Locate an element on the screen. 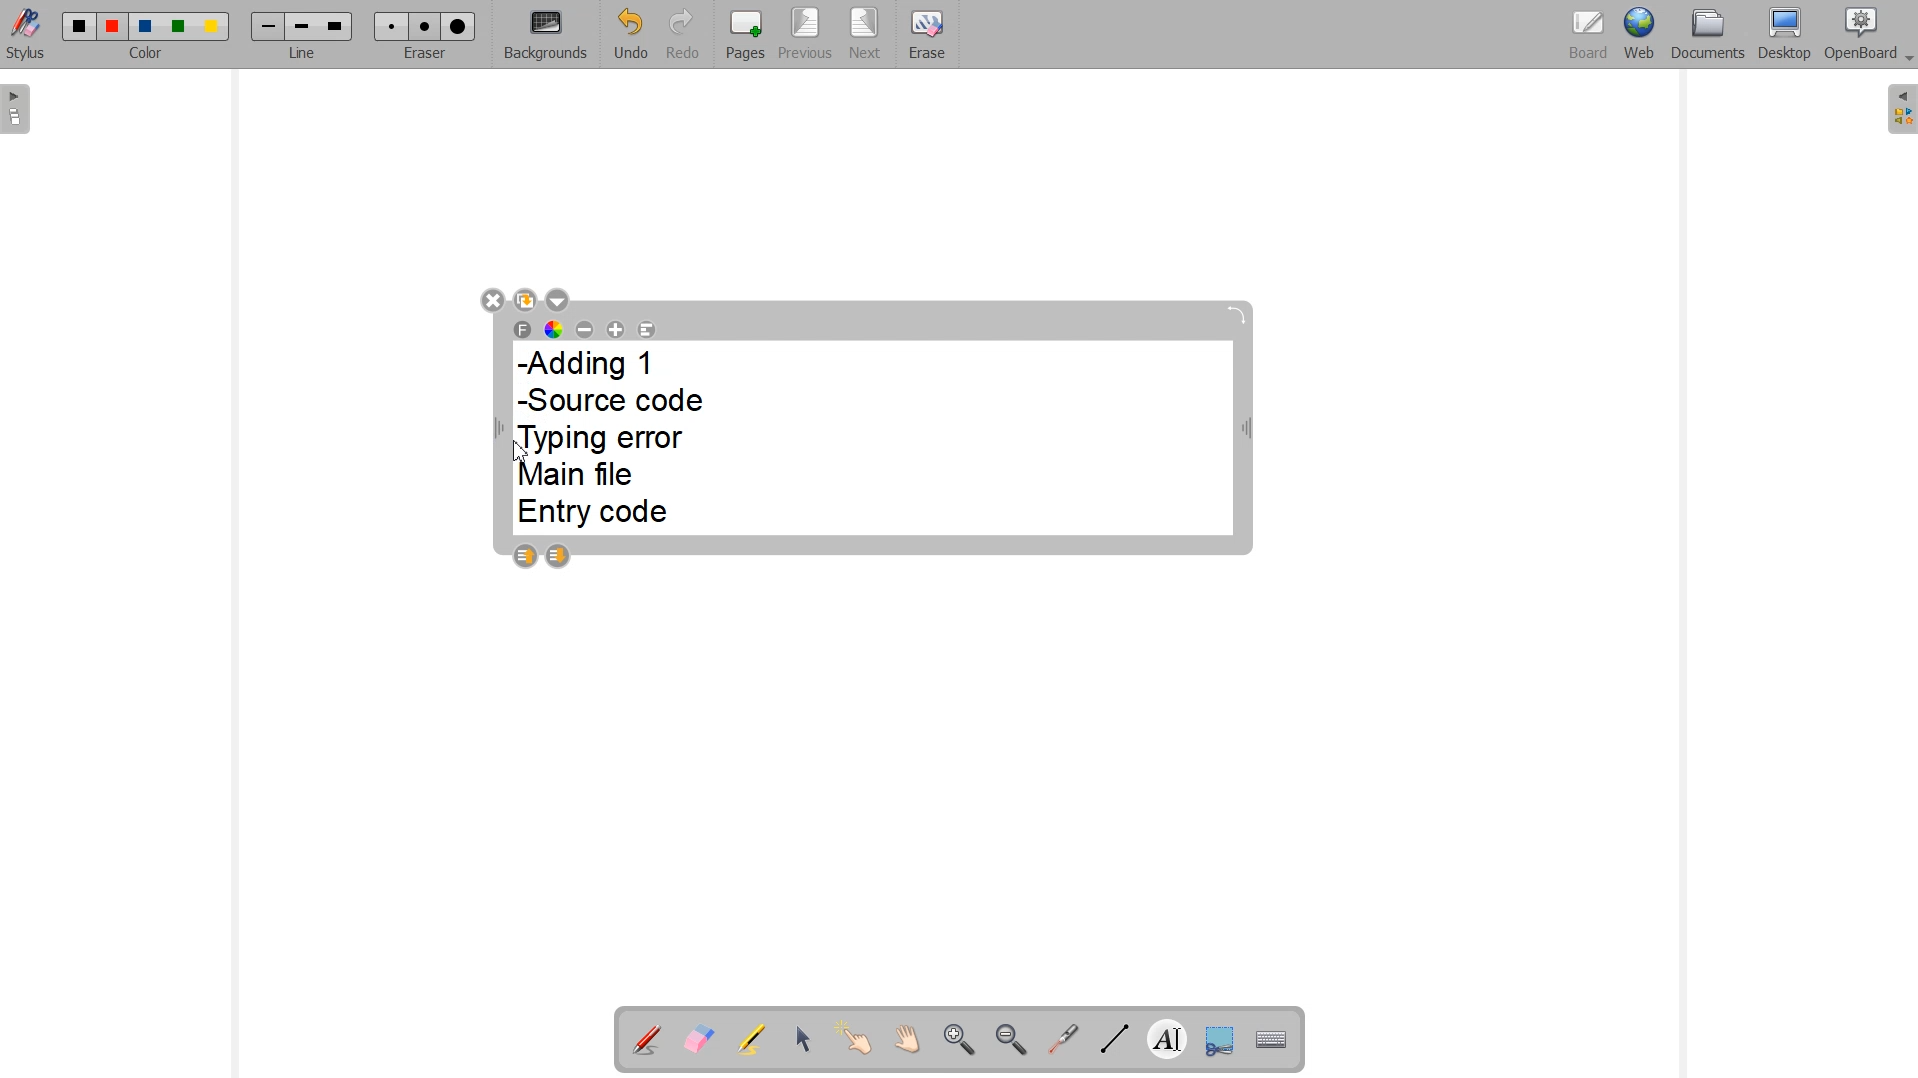  OpenBoard is located at coordinates (1871, 35).